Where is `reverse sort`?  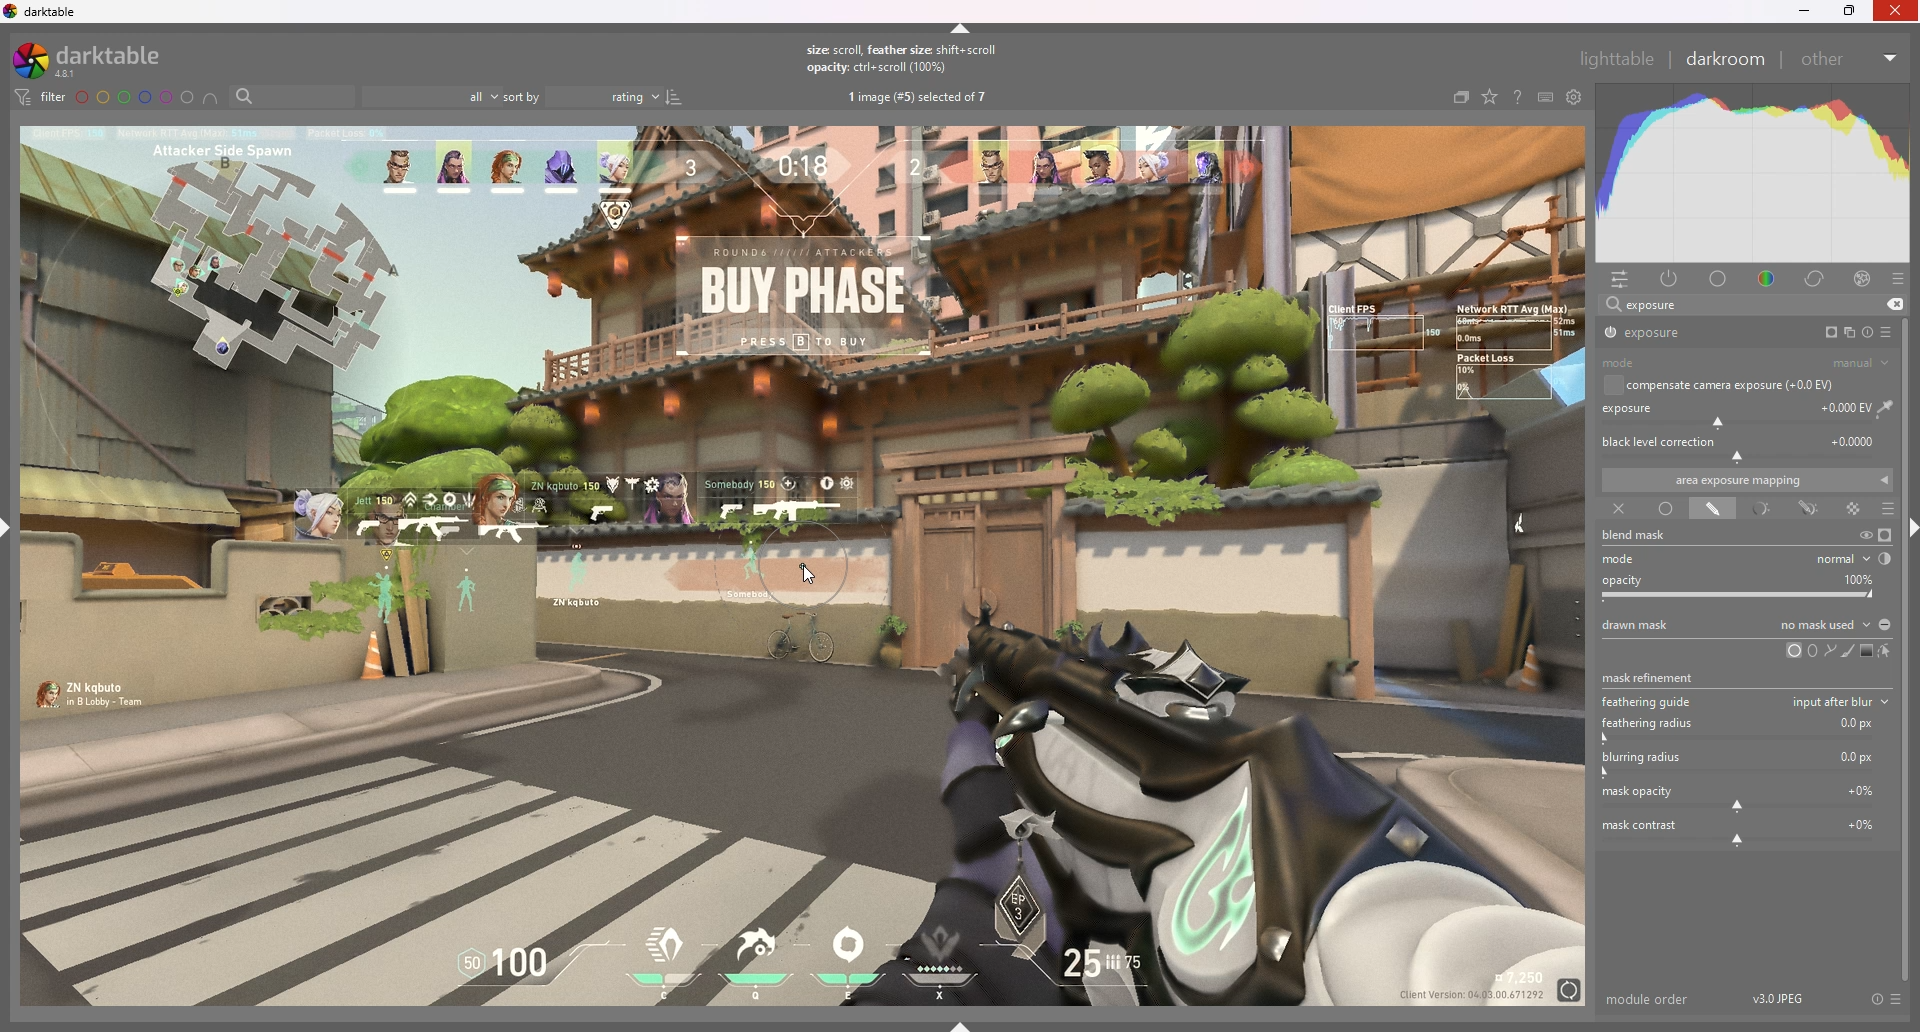
reverse sort is located at coordinates (675, 97).